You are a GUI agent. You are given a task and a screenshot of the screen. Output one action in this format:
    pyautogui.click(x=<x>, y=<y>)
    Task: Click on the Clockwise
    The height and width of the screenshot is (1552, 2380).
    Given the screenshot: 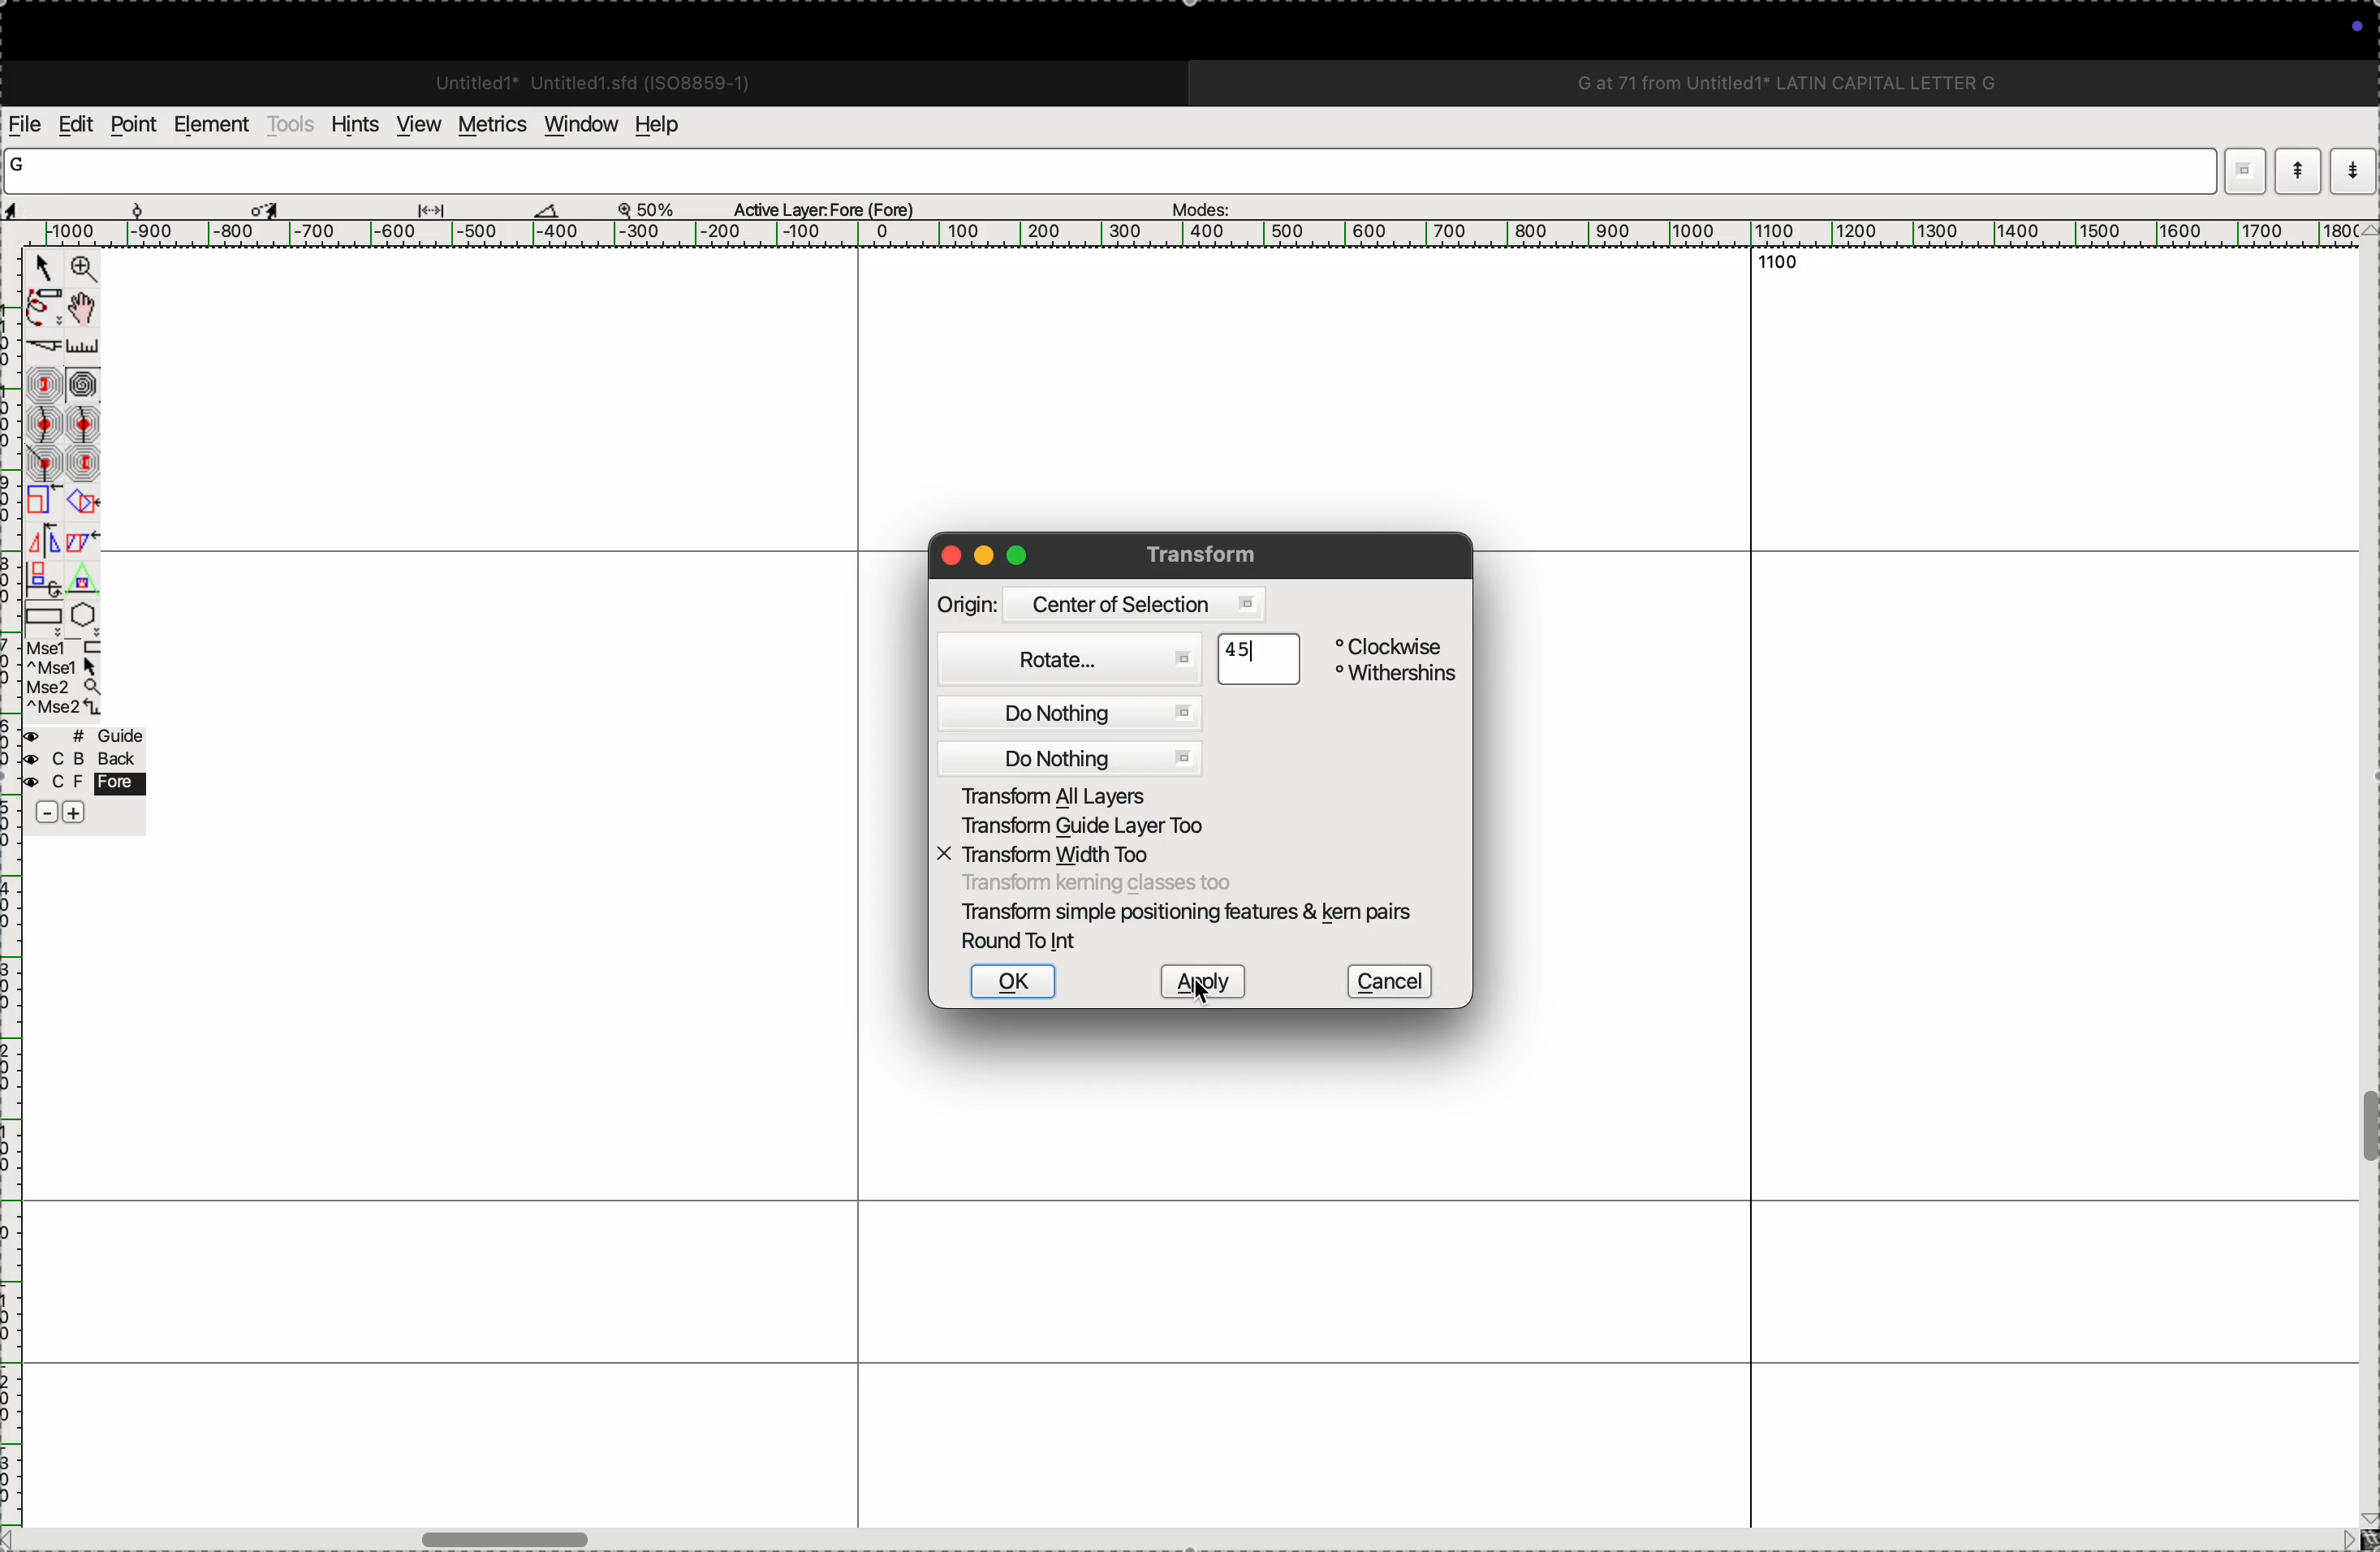 What is the action you would take?
    pyautogui.click(x=1396, y=646)
    